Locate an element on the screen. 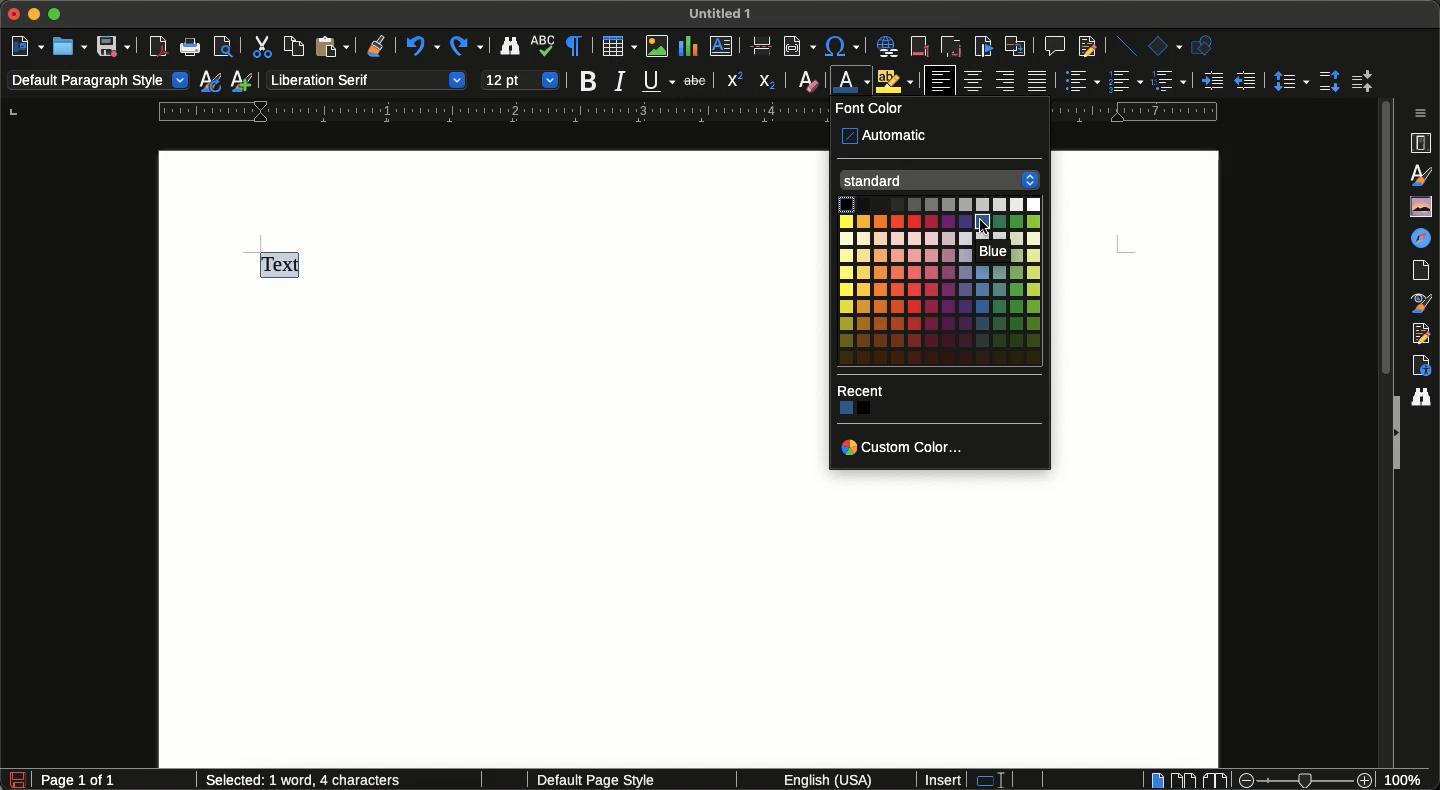  Zoom out is located at coordinates (1242, 780).